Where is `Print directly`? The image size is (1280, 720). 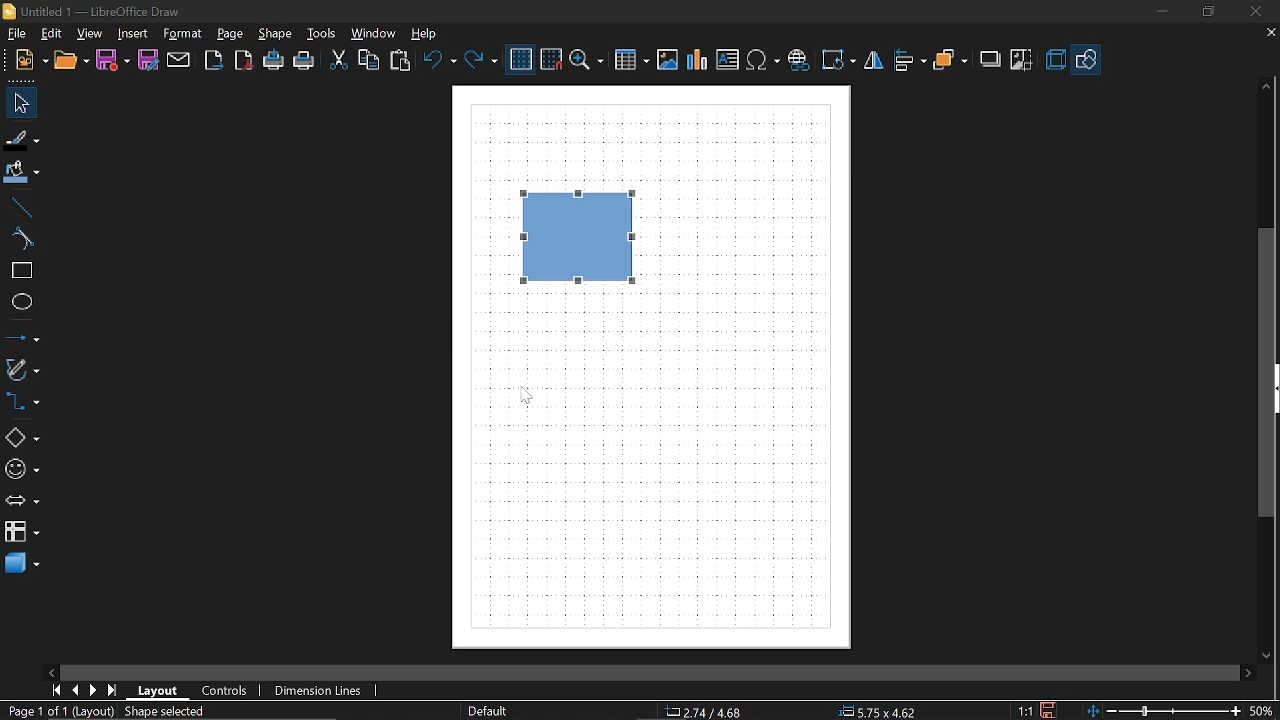 Print directly is located at coordinates (274, 61).